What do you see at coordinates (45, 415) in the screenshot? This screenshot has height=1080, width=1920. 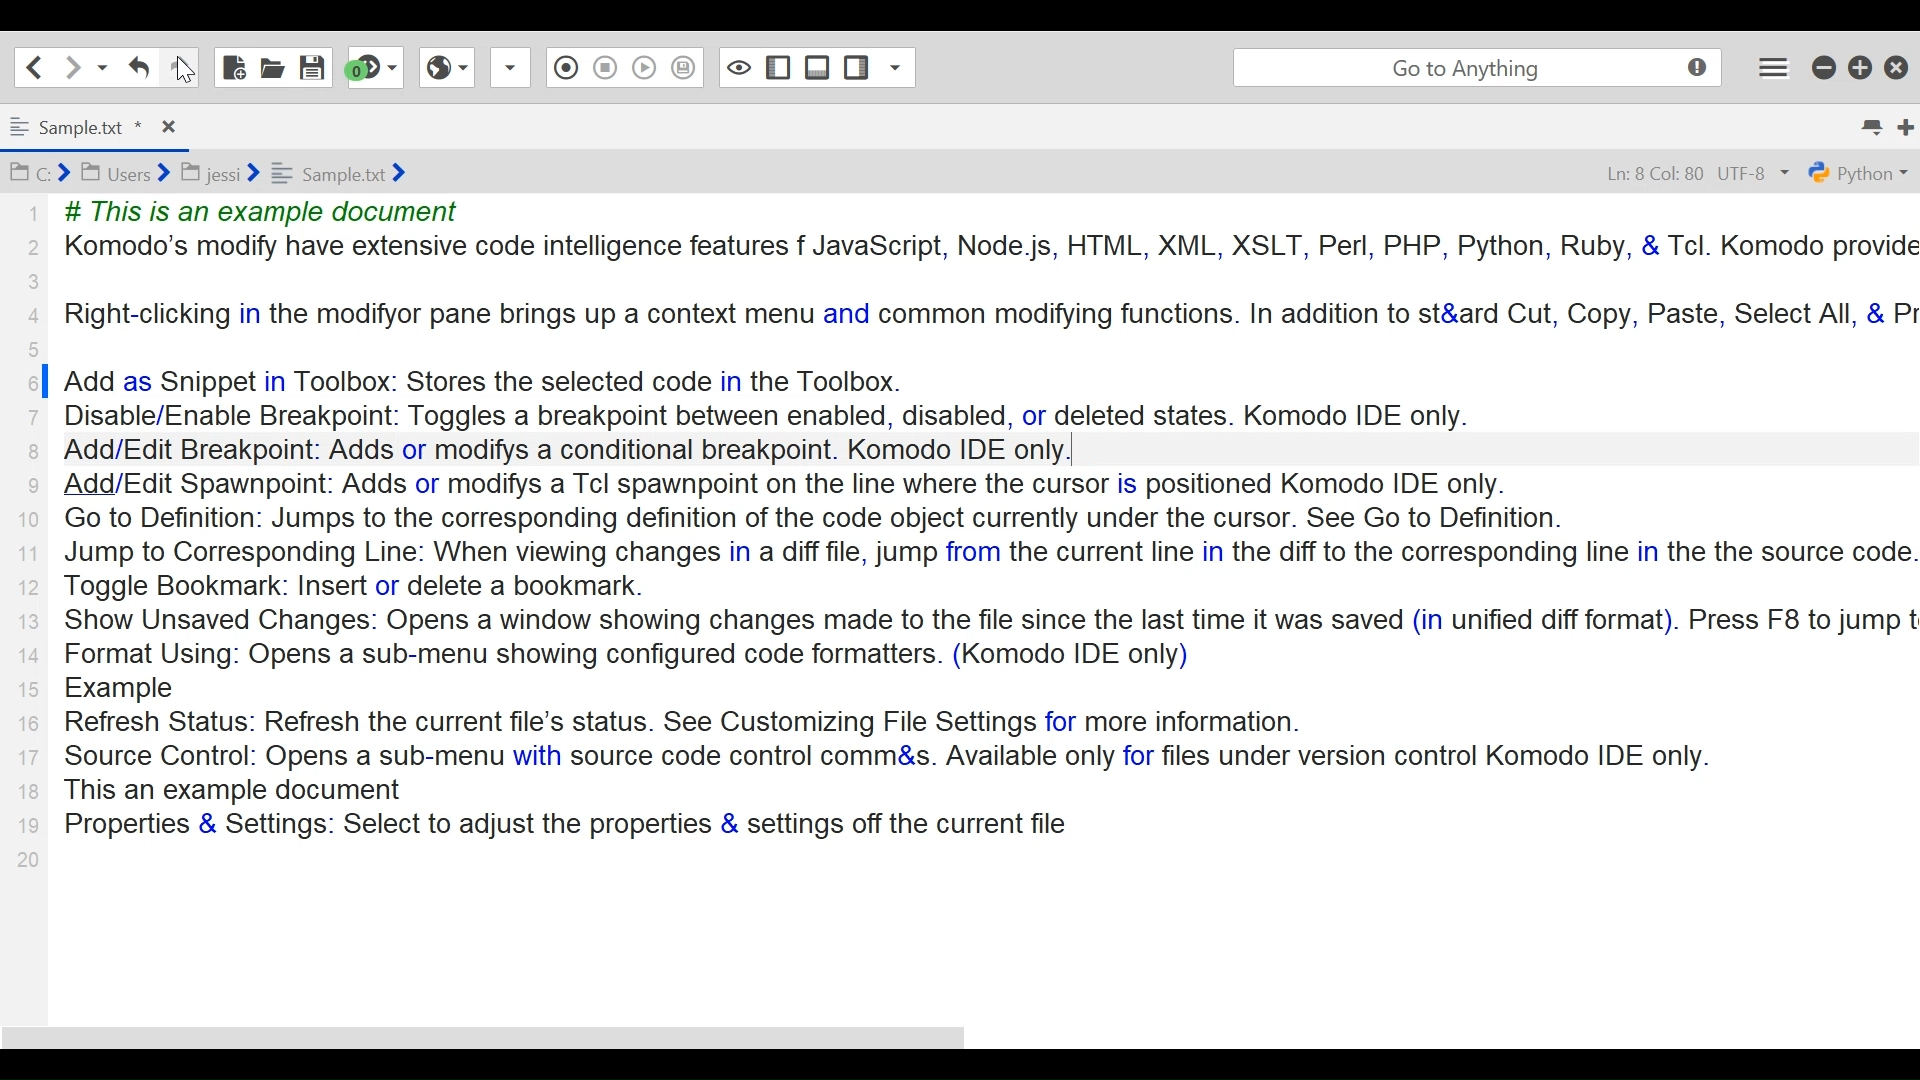 I see `Vertical scroll bar` at bounding box center [45, 415].